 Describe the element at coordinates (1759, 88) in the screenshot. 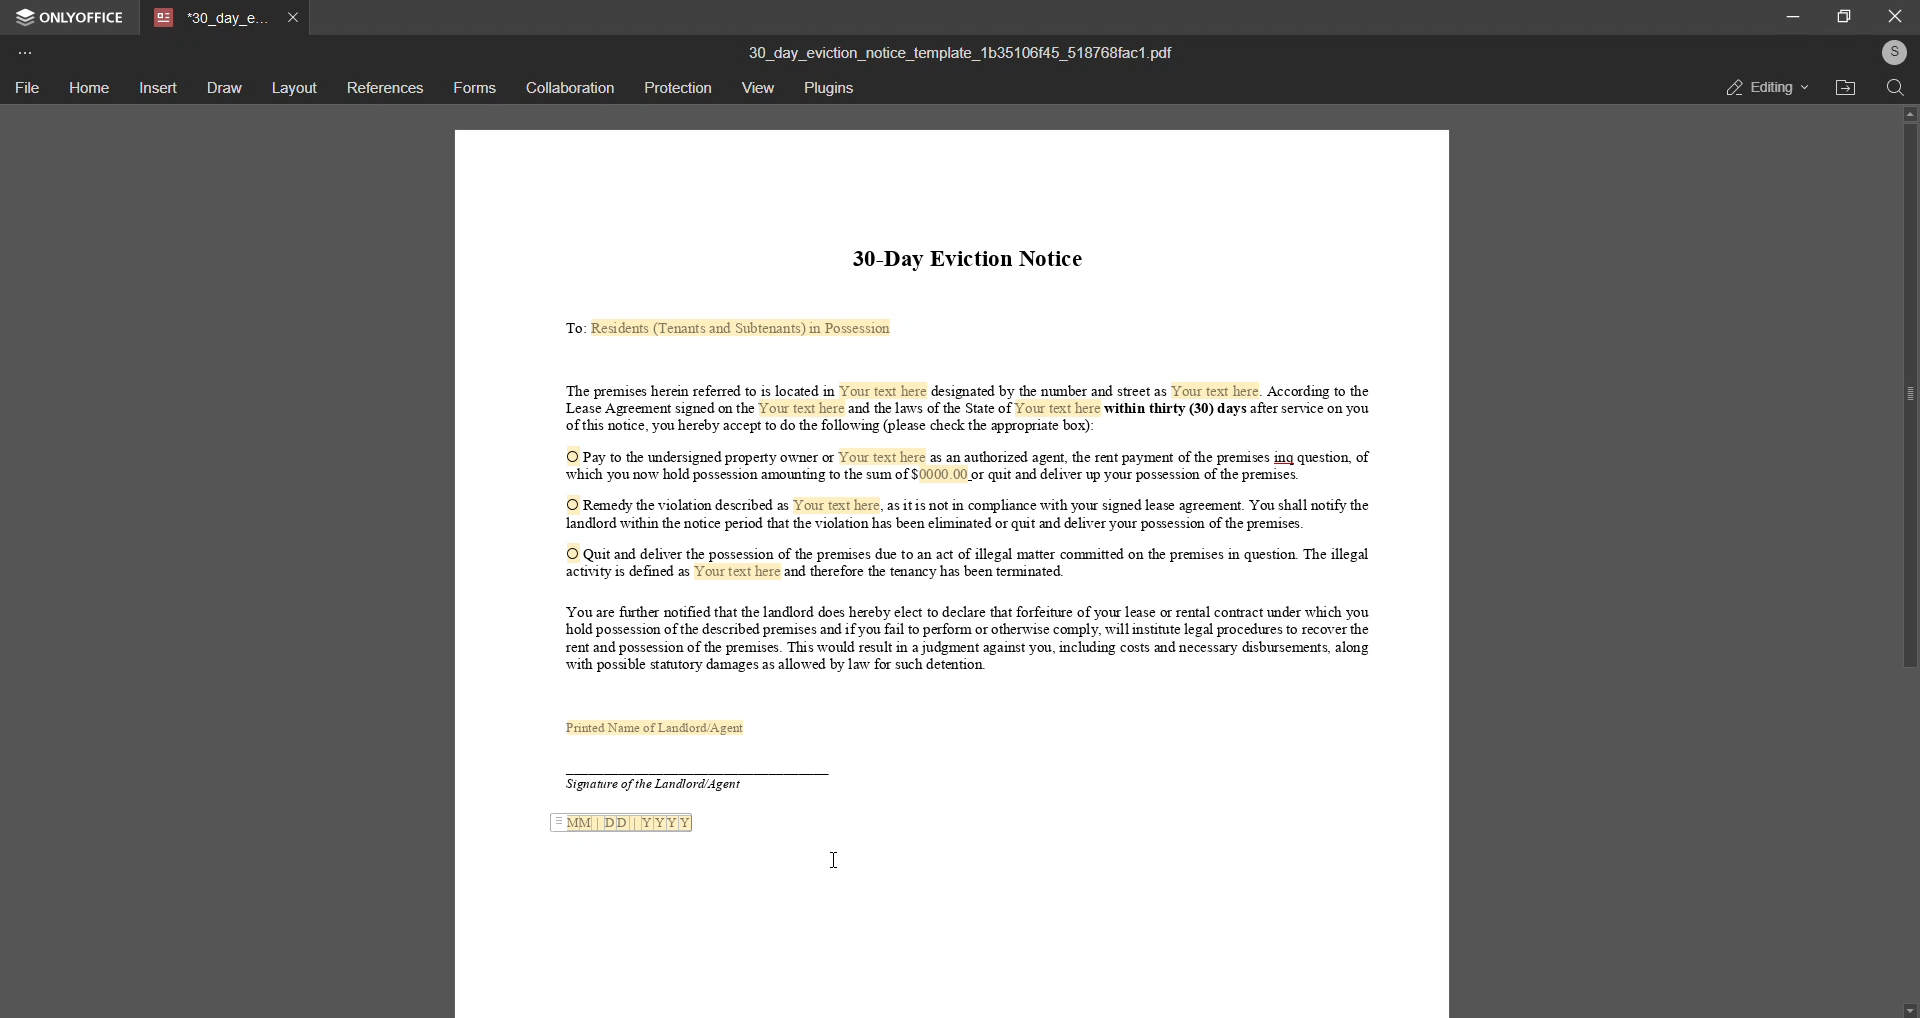

I see `editing` at that location.